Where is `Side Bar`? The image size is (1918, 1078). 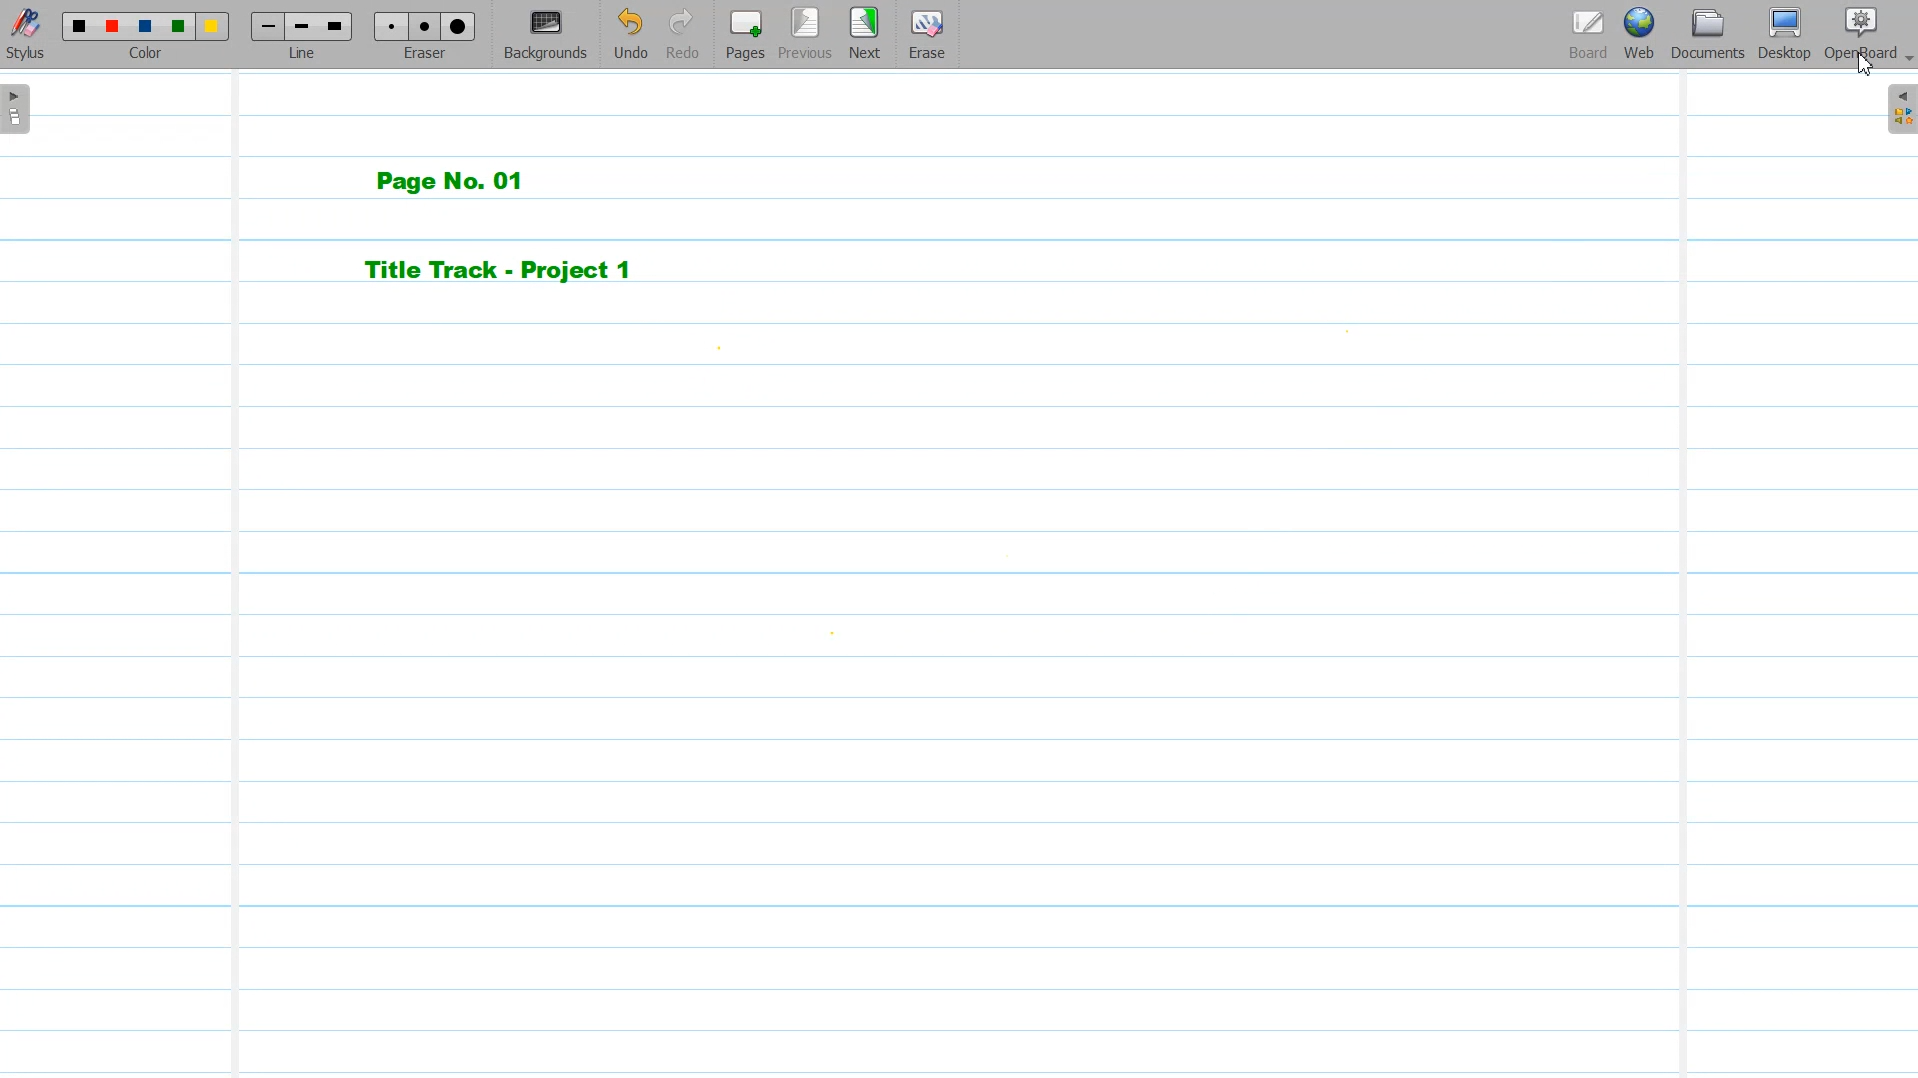
Side Bar is located at coordinates (1900, 108).